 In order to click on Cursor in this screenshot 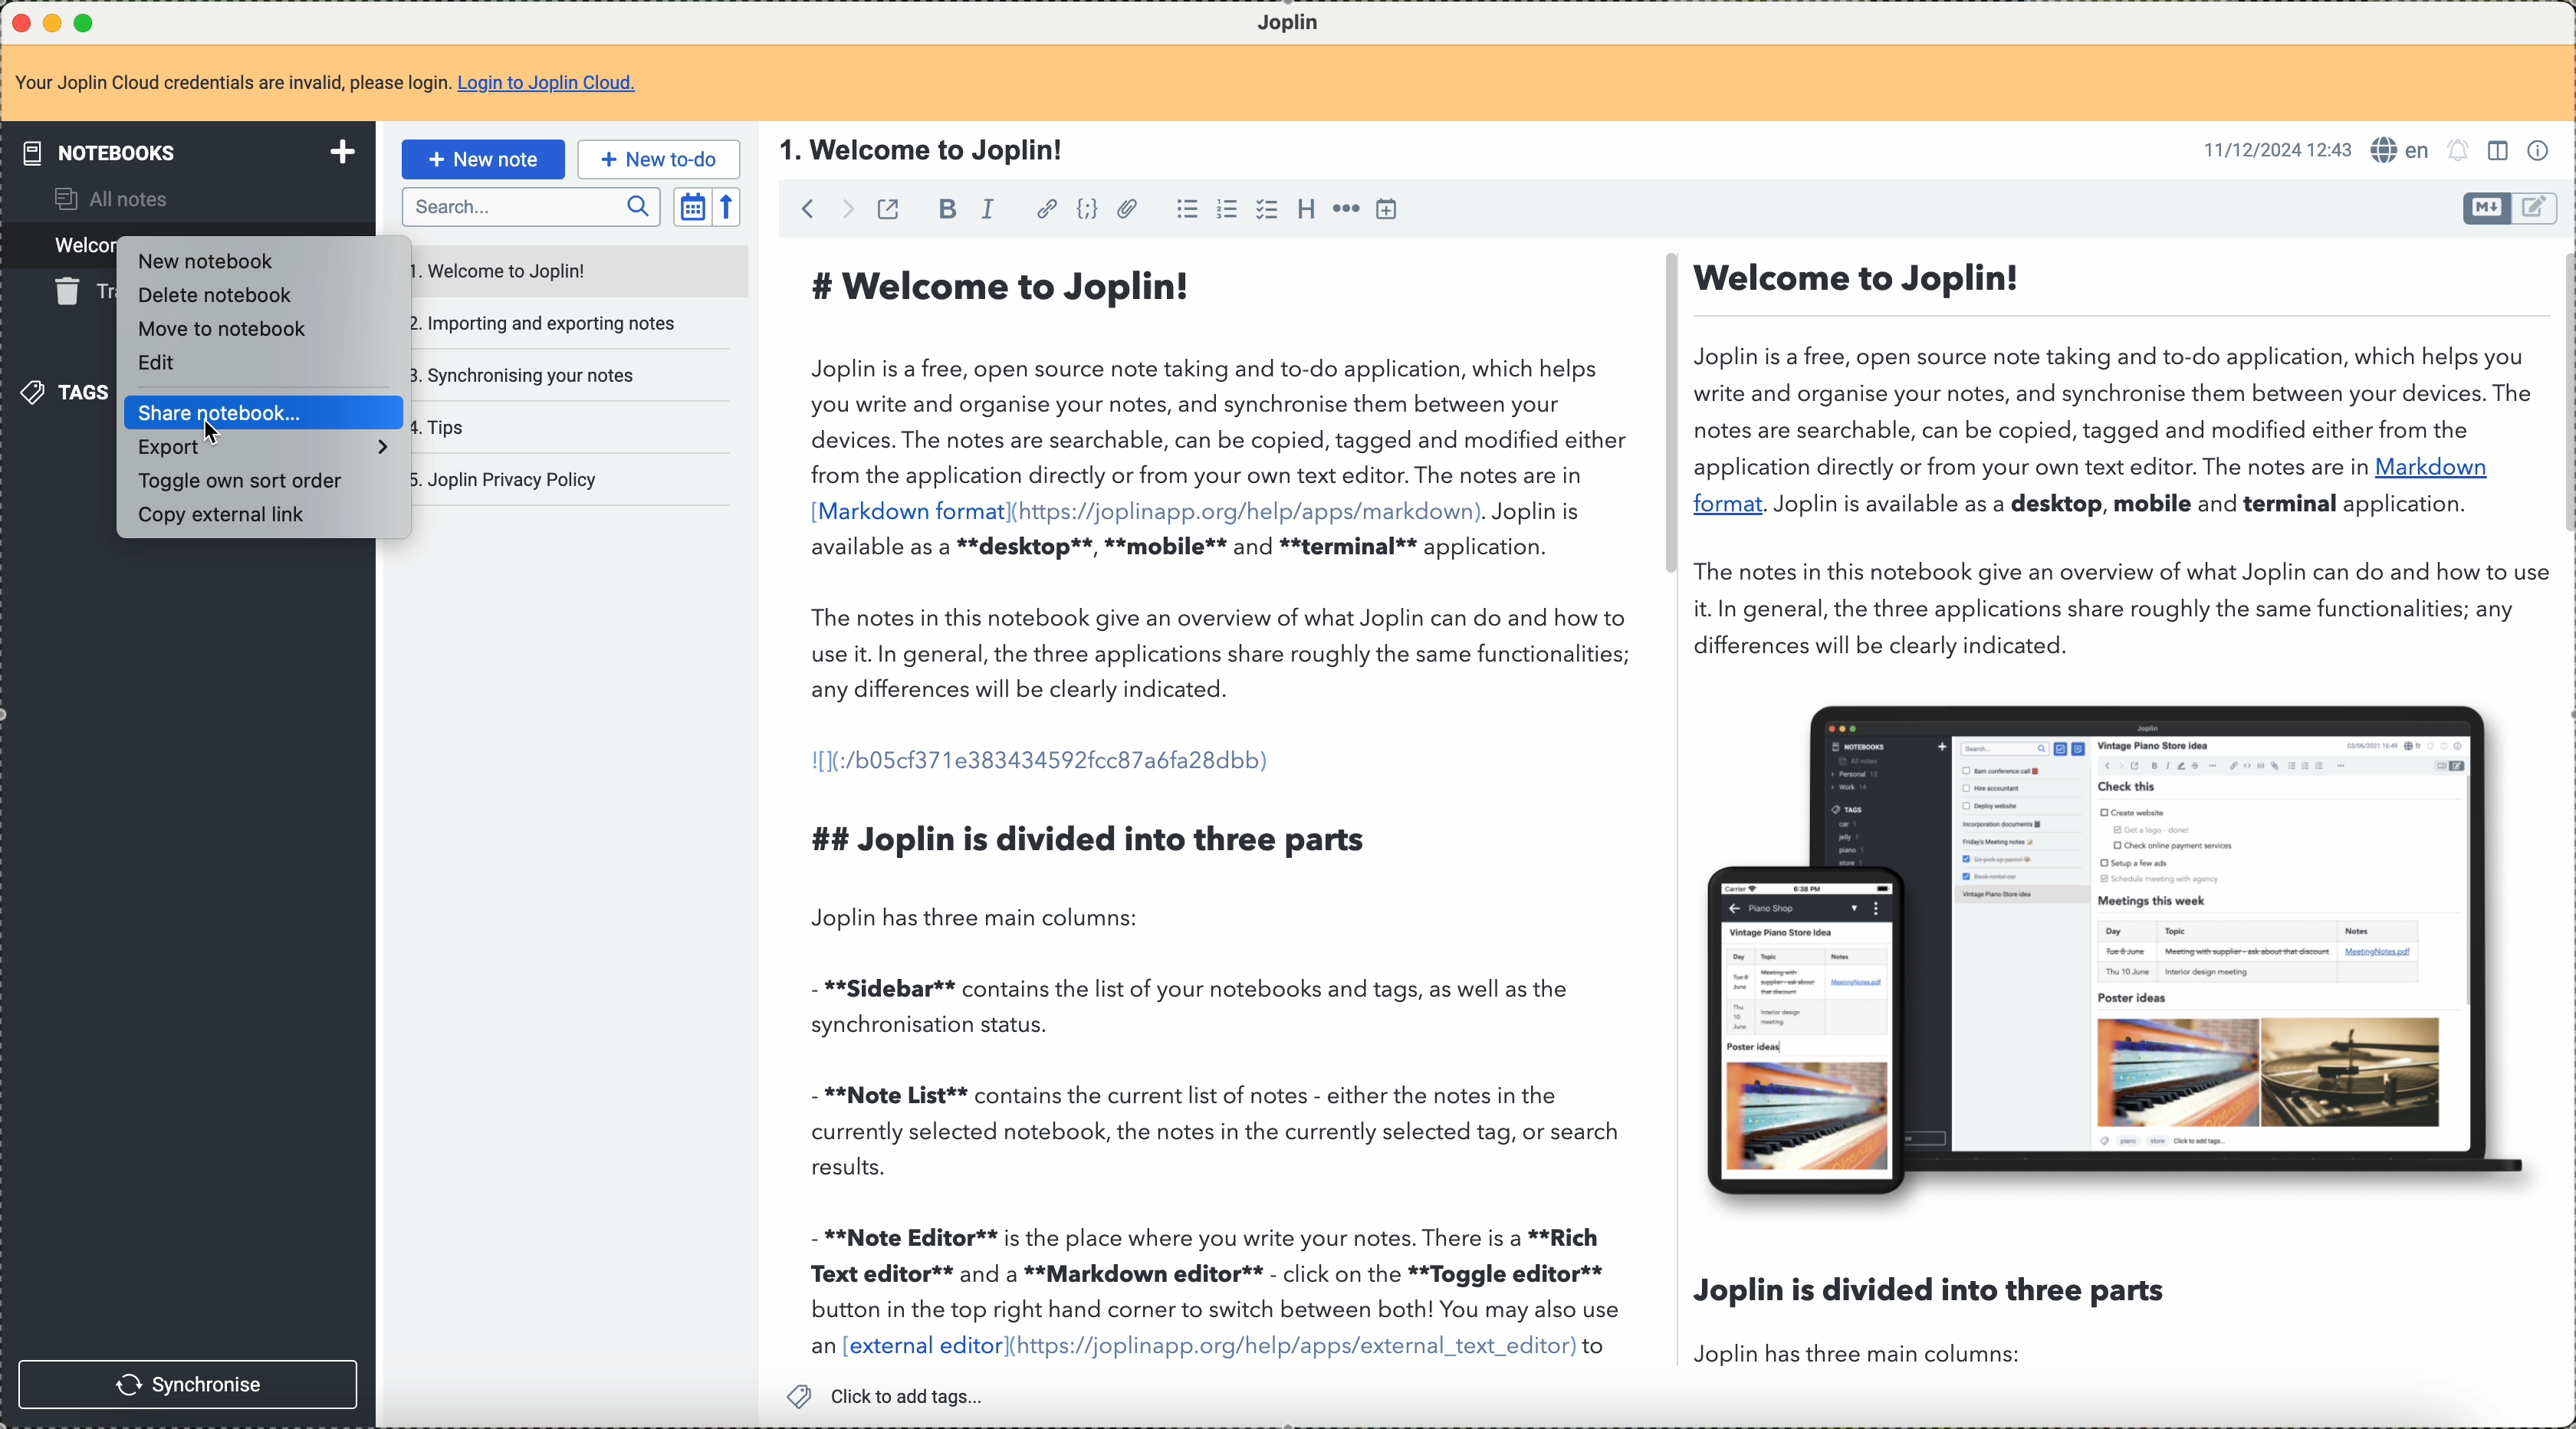, I will do `click(216, 441)`.